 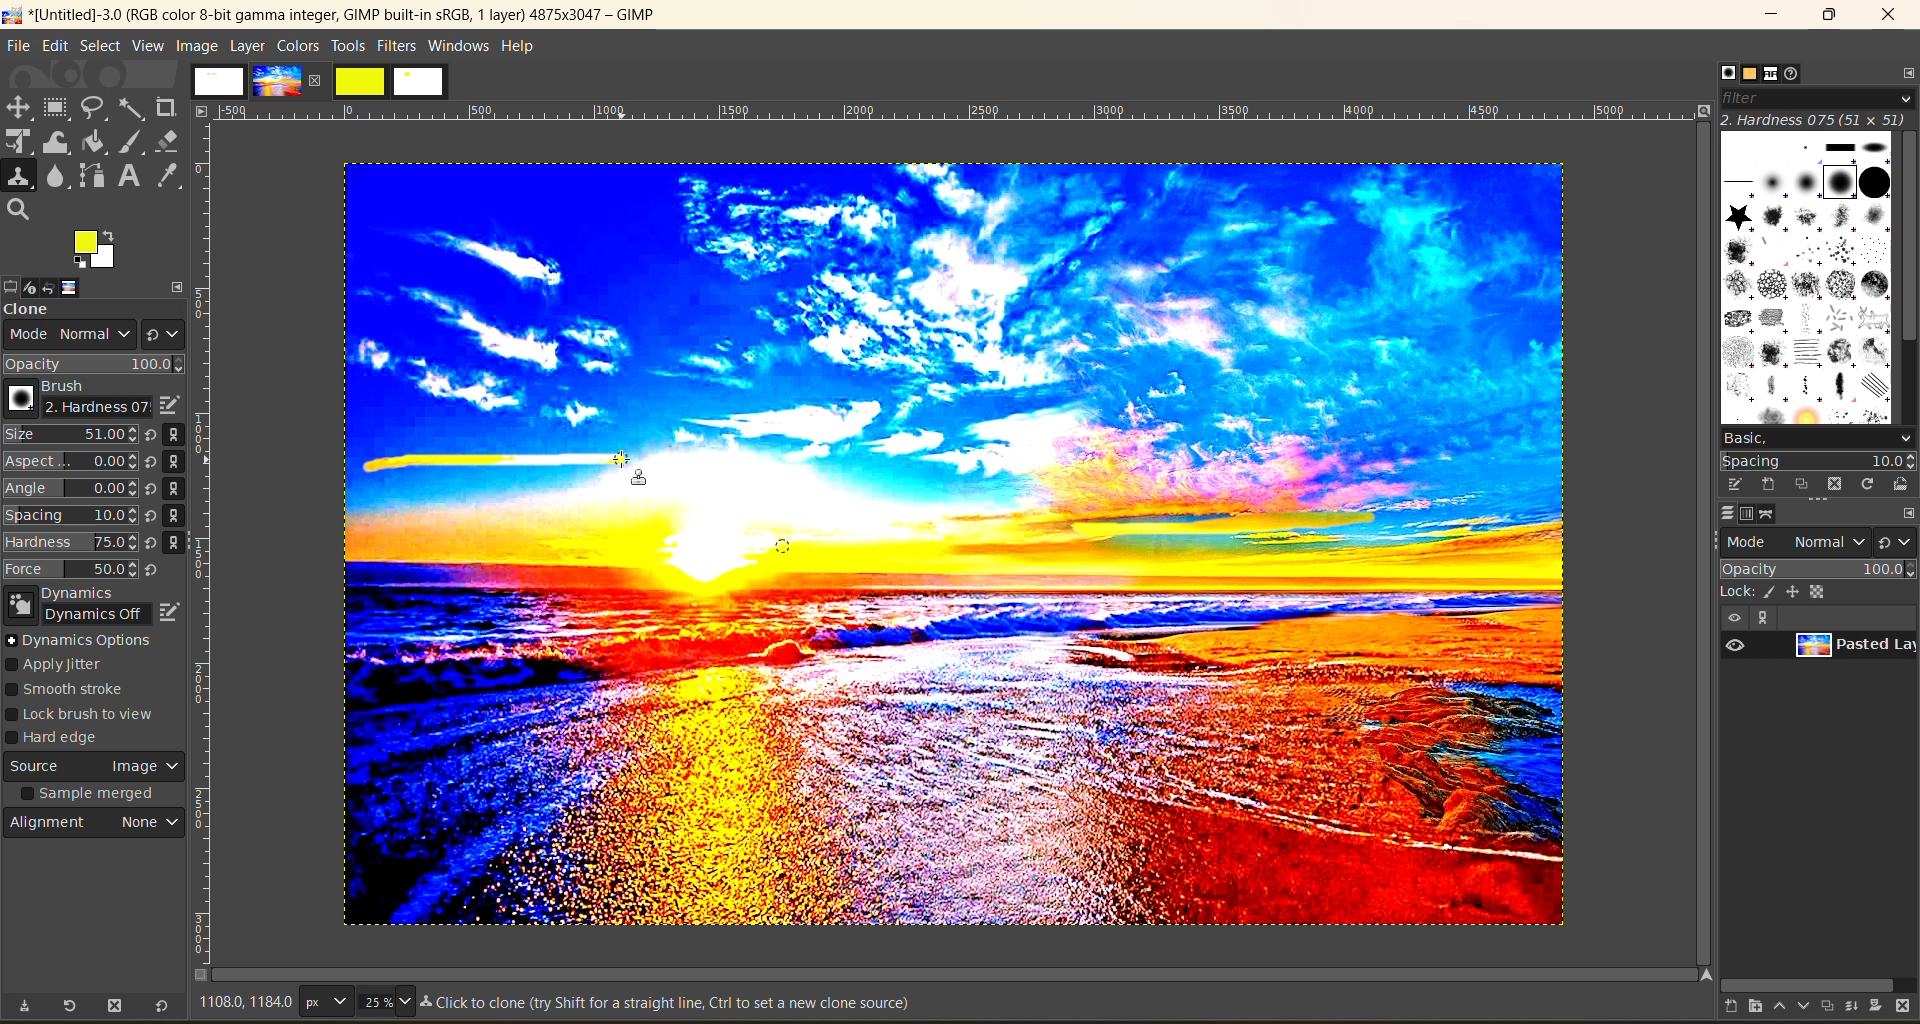 I want to click on channels, so click(x=1750, y=514).